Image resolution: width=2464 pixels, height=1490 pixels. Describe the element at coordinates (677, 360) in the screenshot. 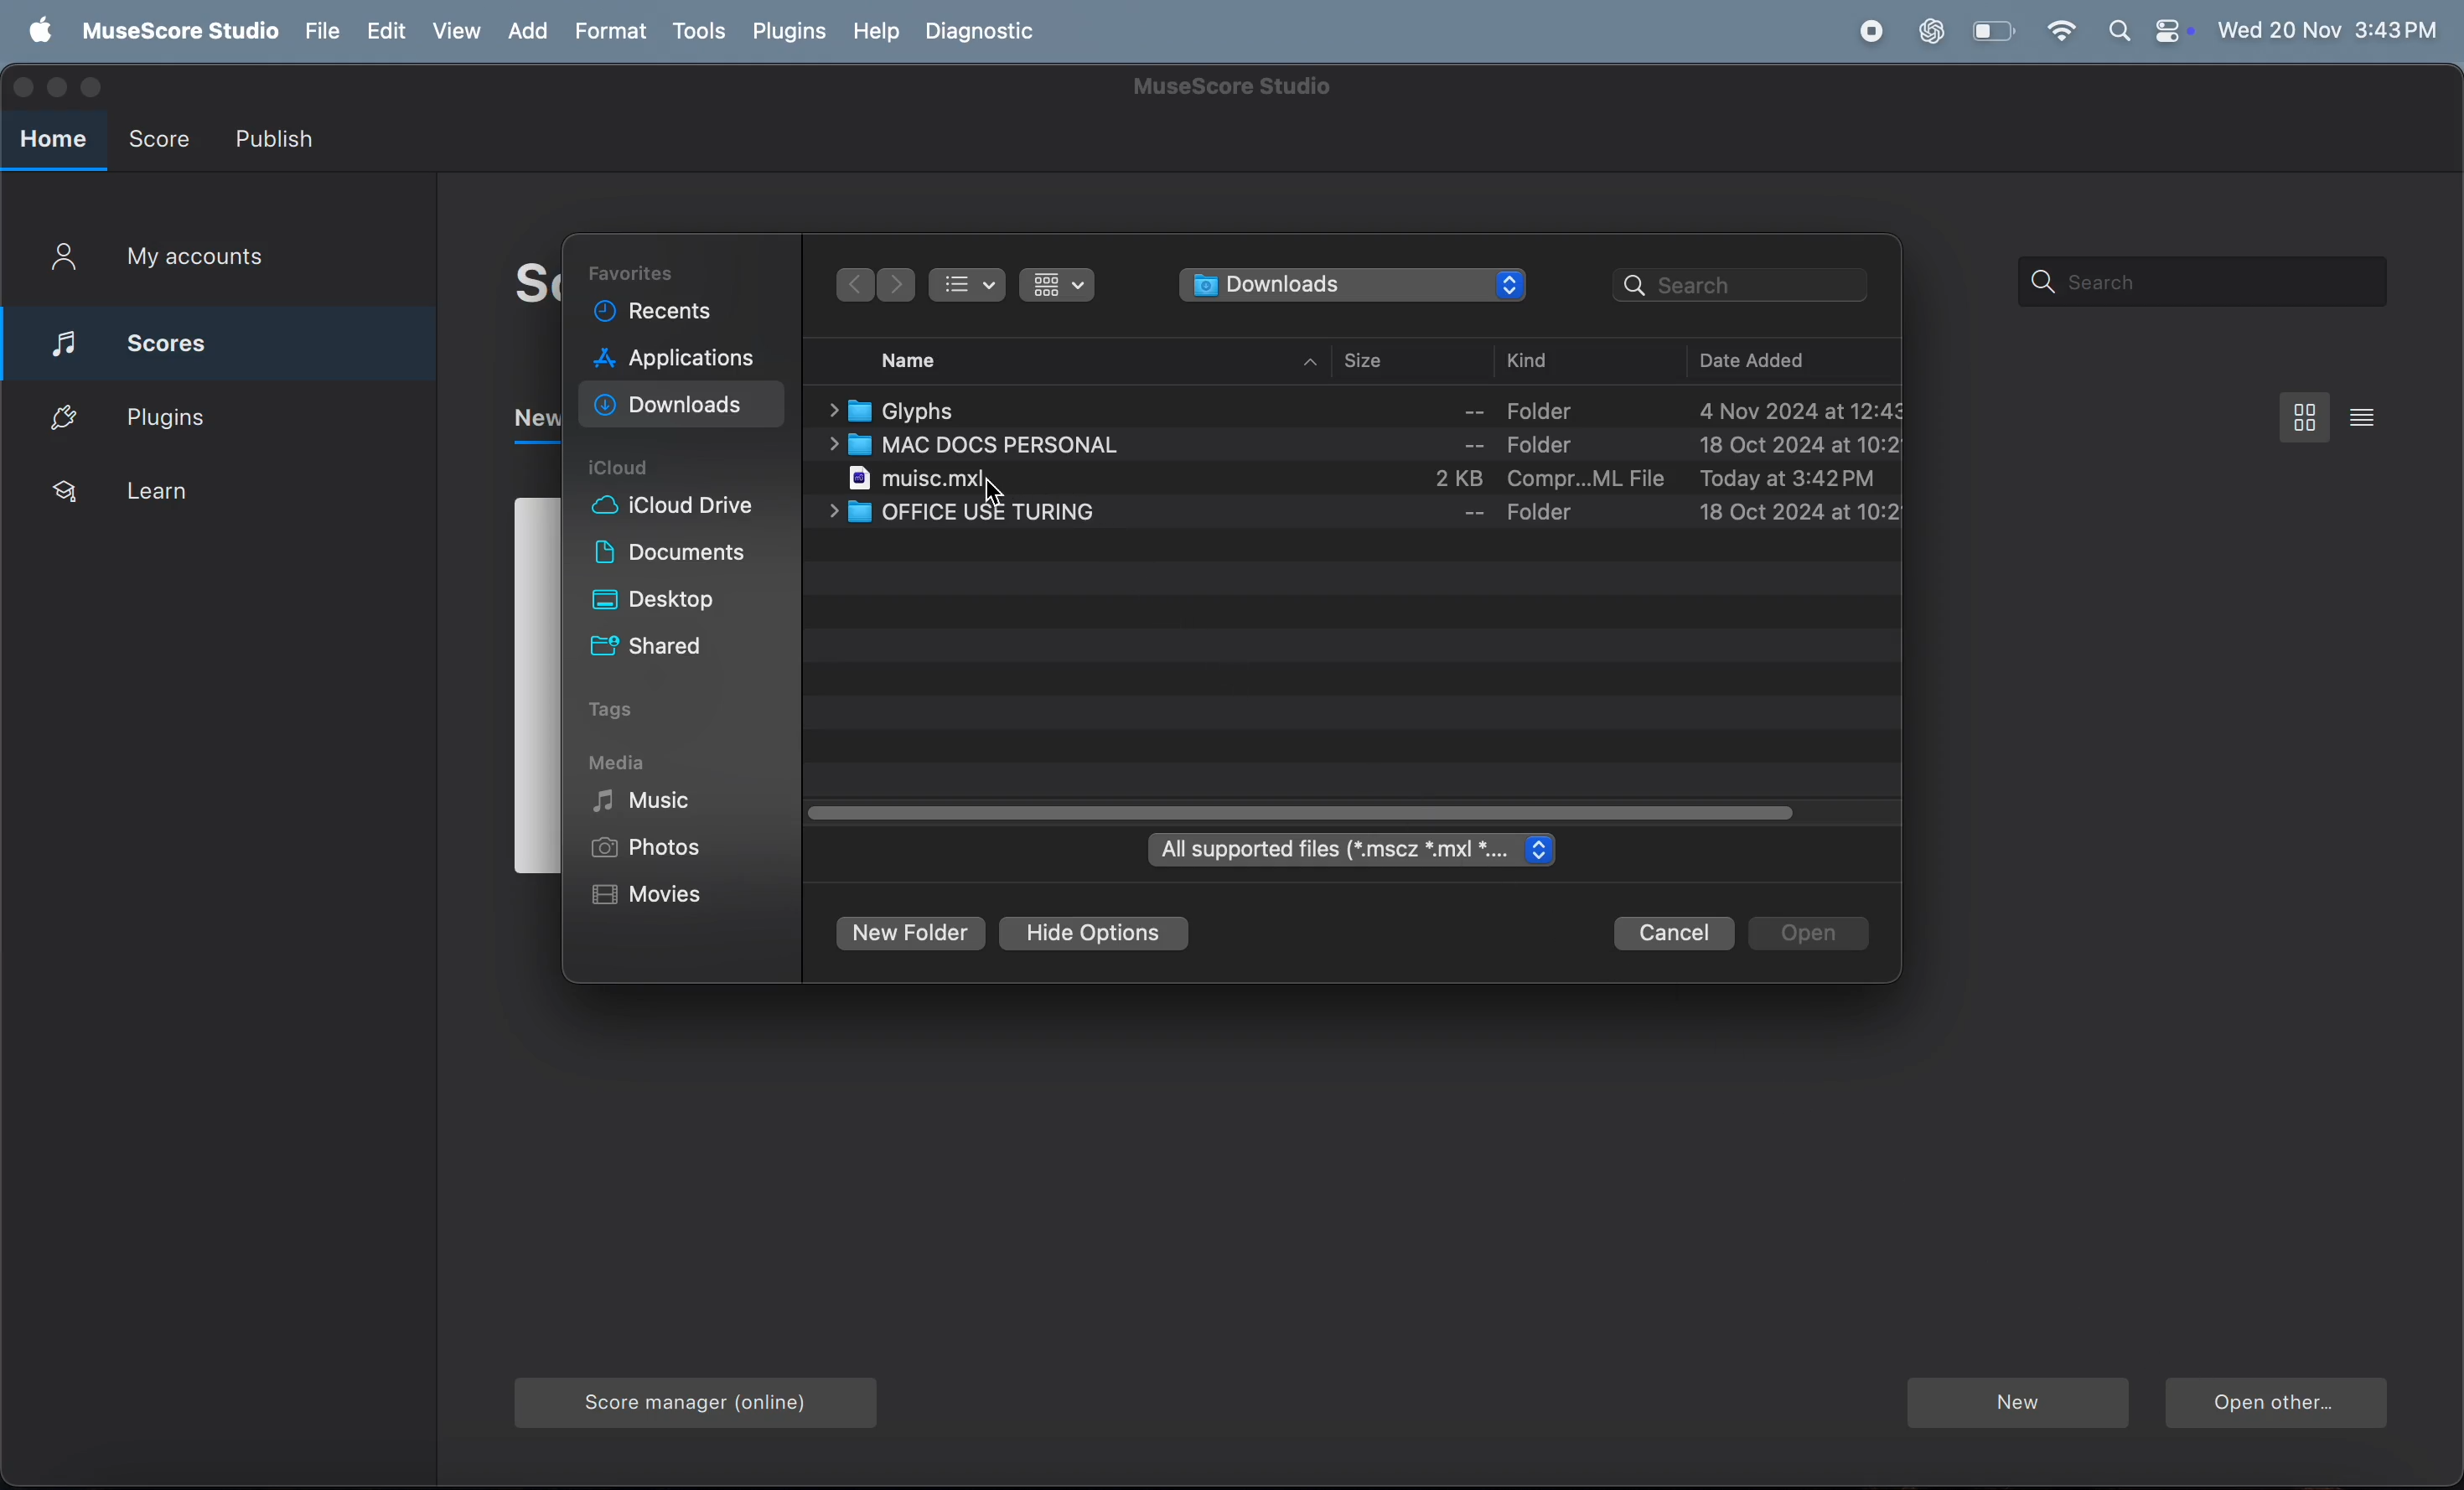

I see `applications` at that location.